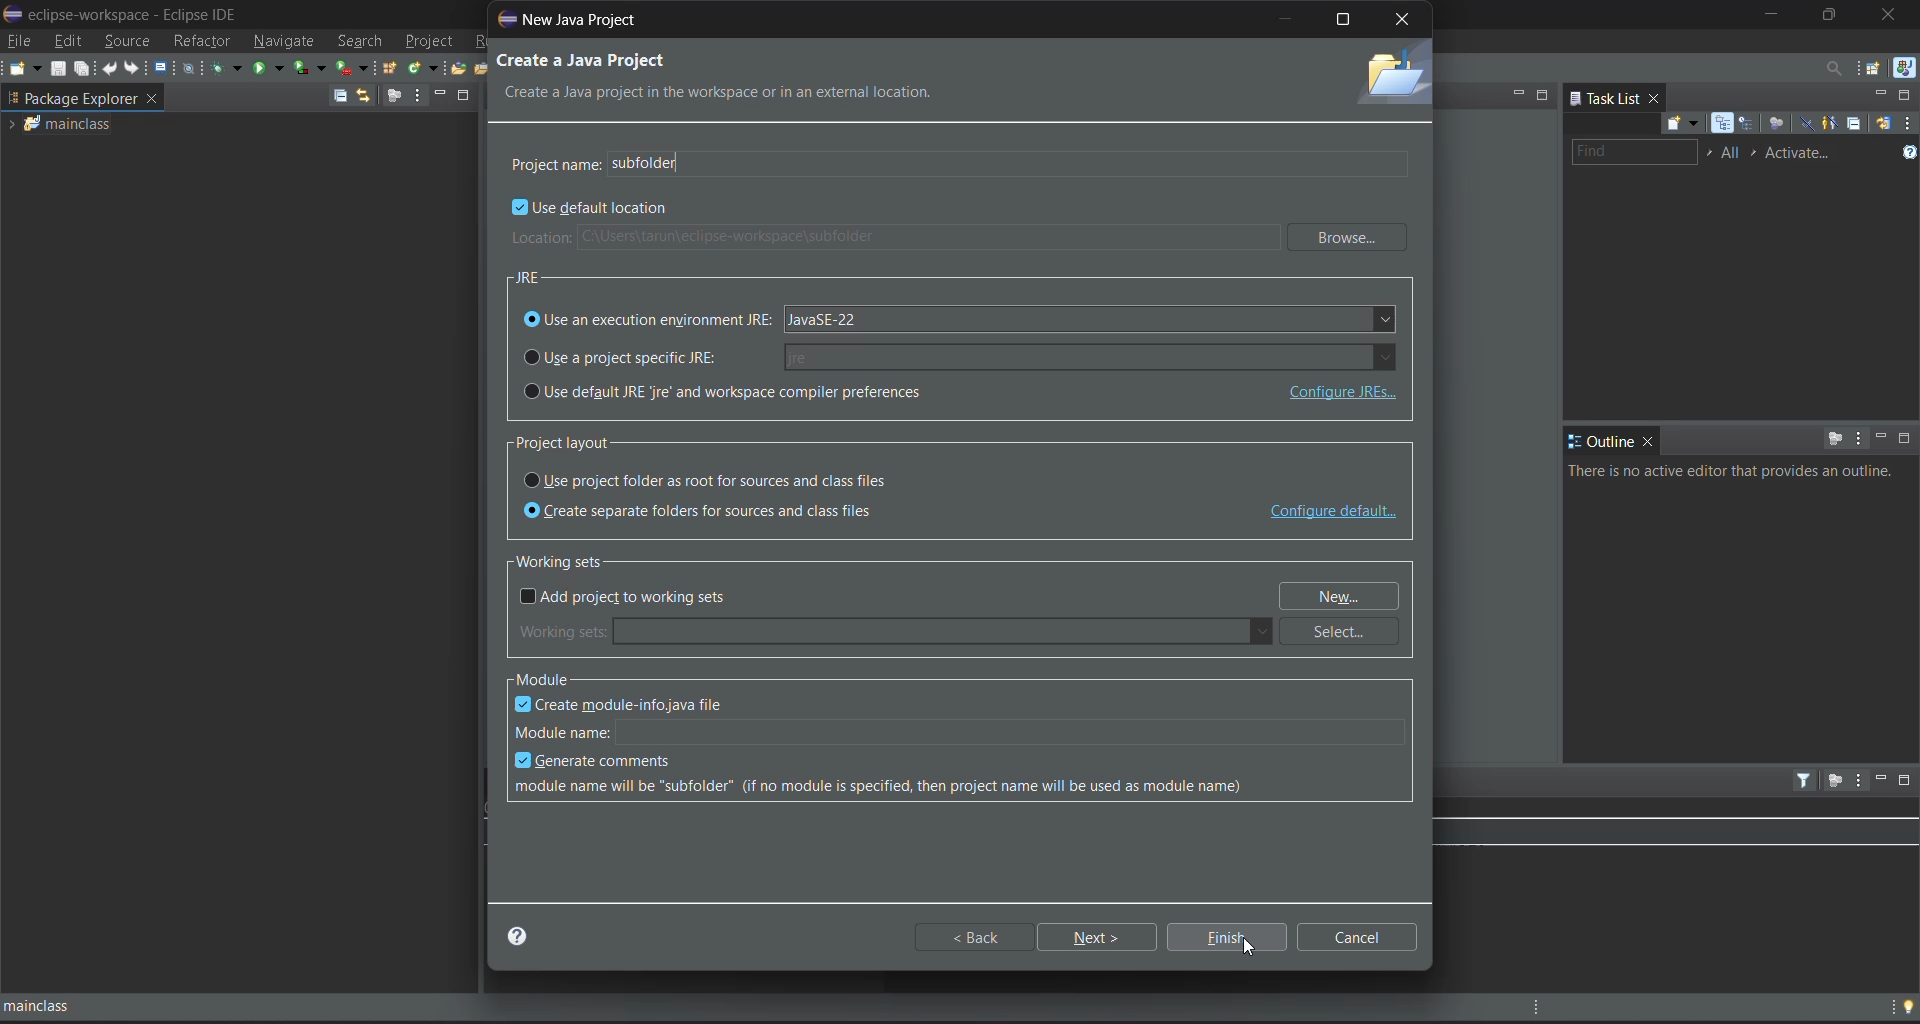  What do you see at coordinates (1634, 152) in the screenshot?
I see `find` at bounding box center [1634, 152].